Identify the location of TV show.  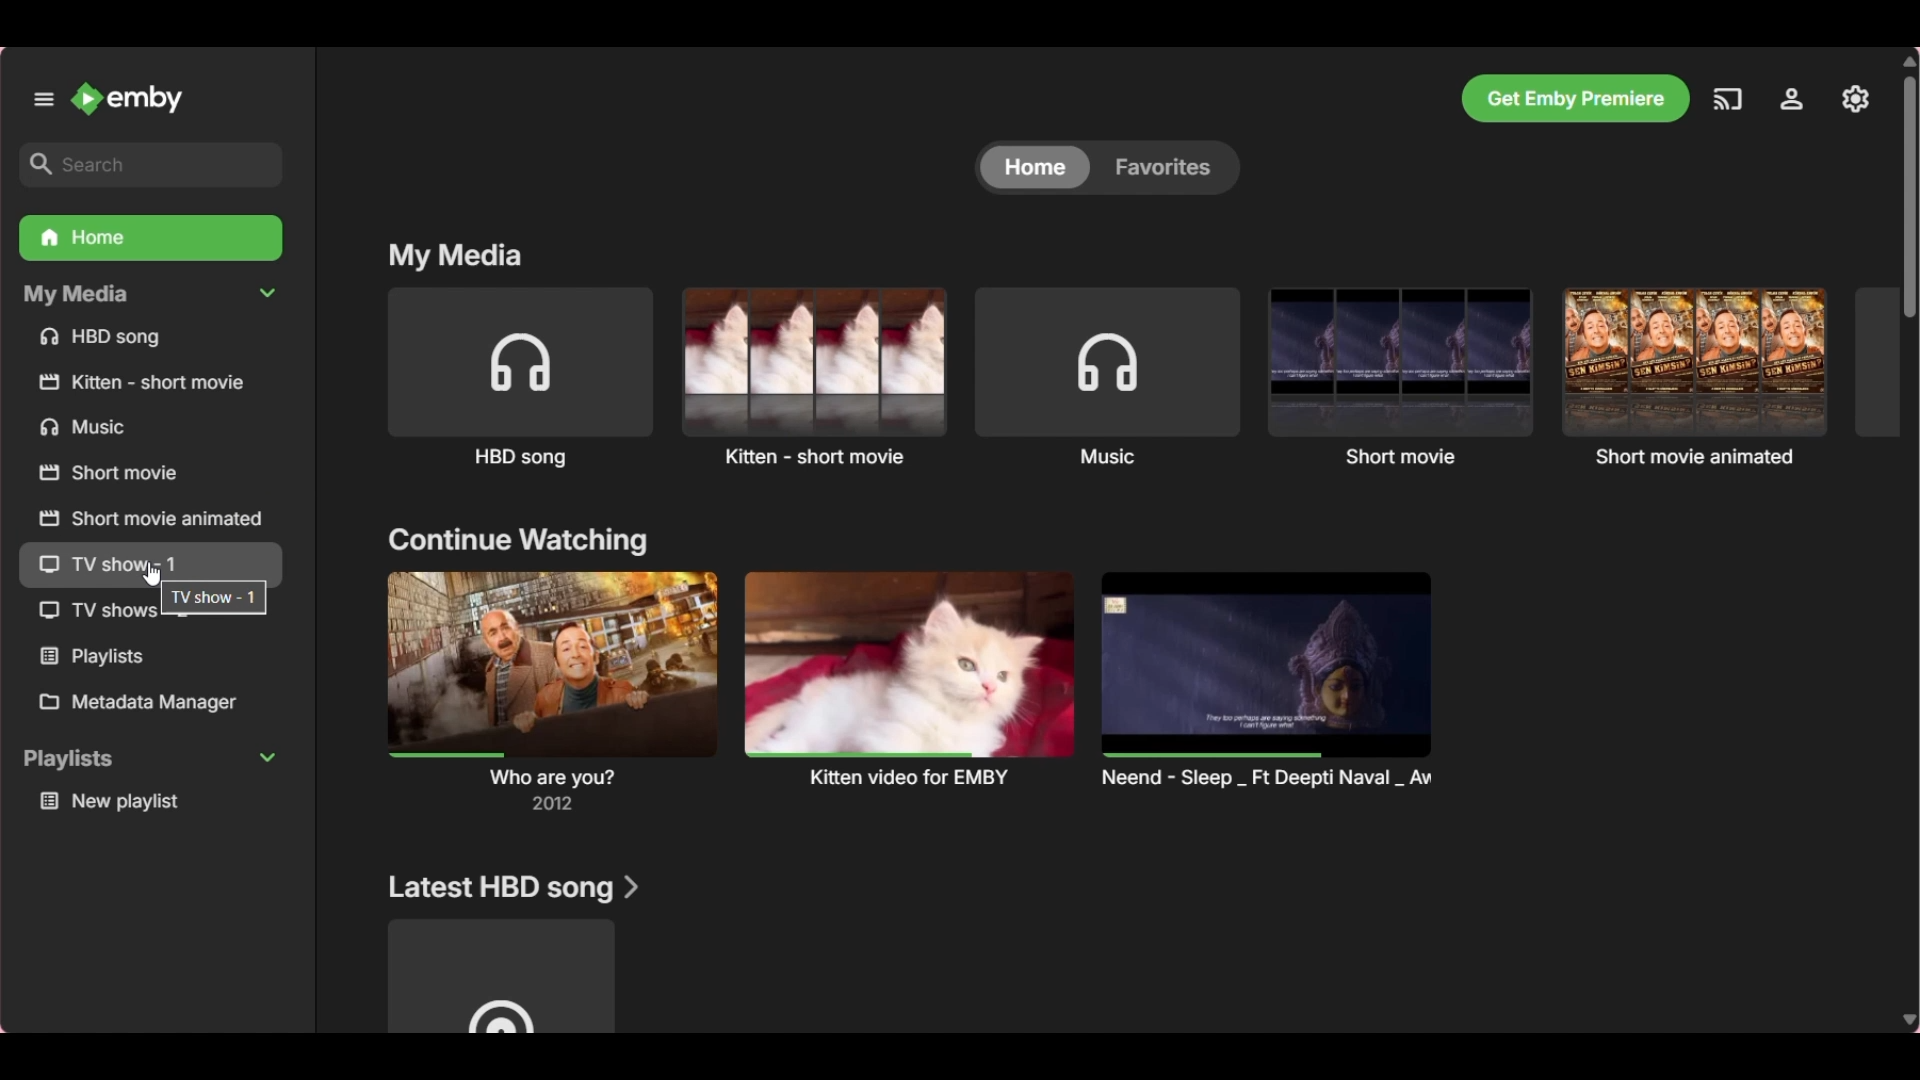
(83, 611).